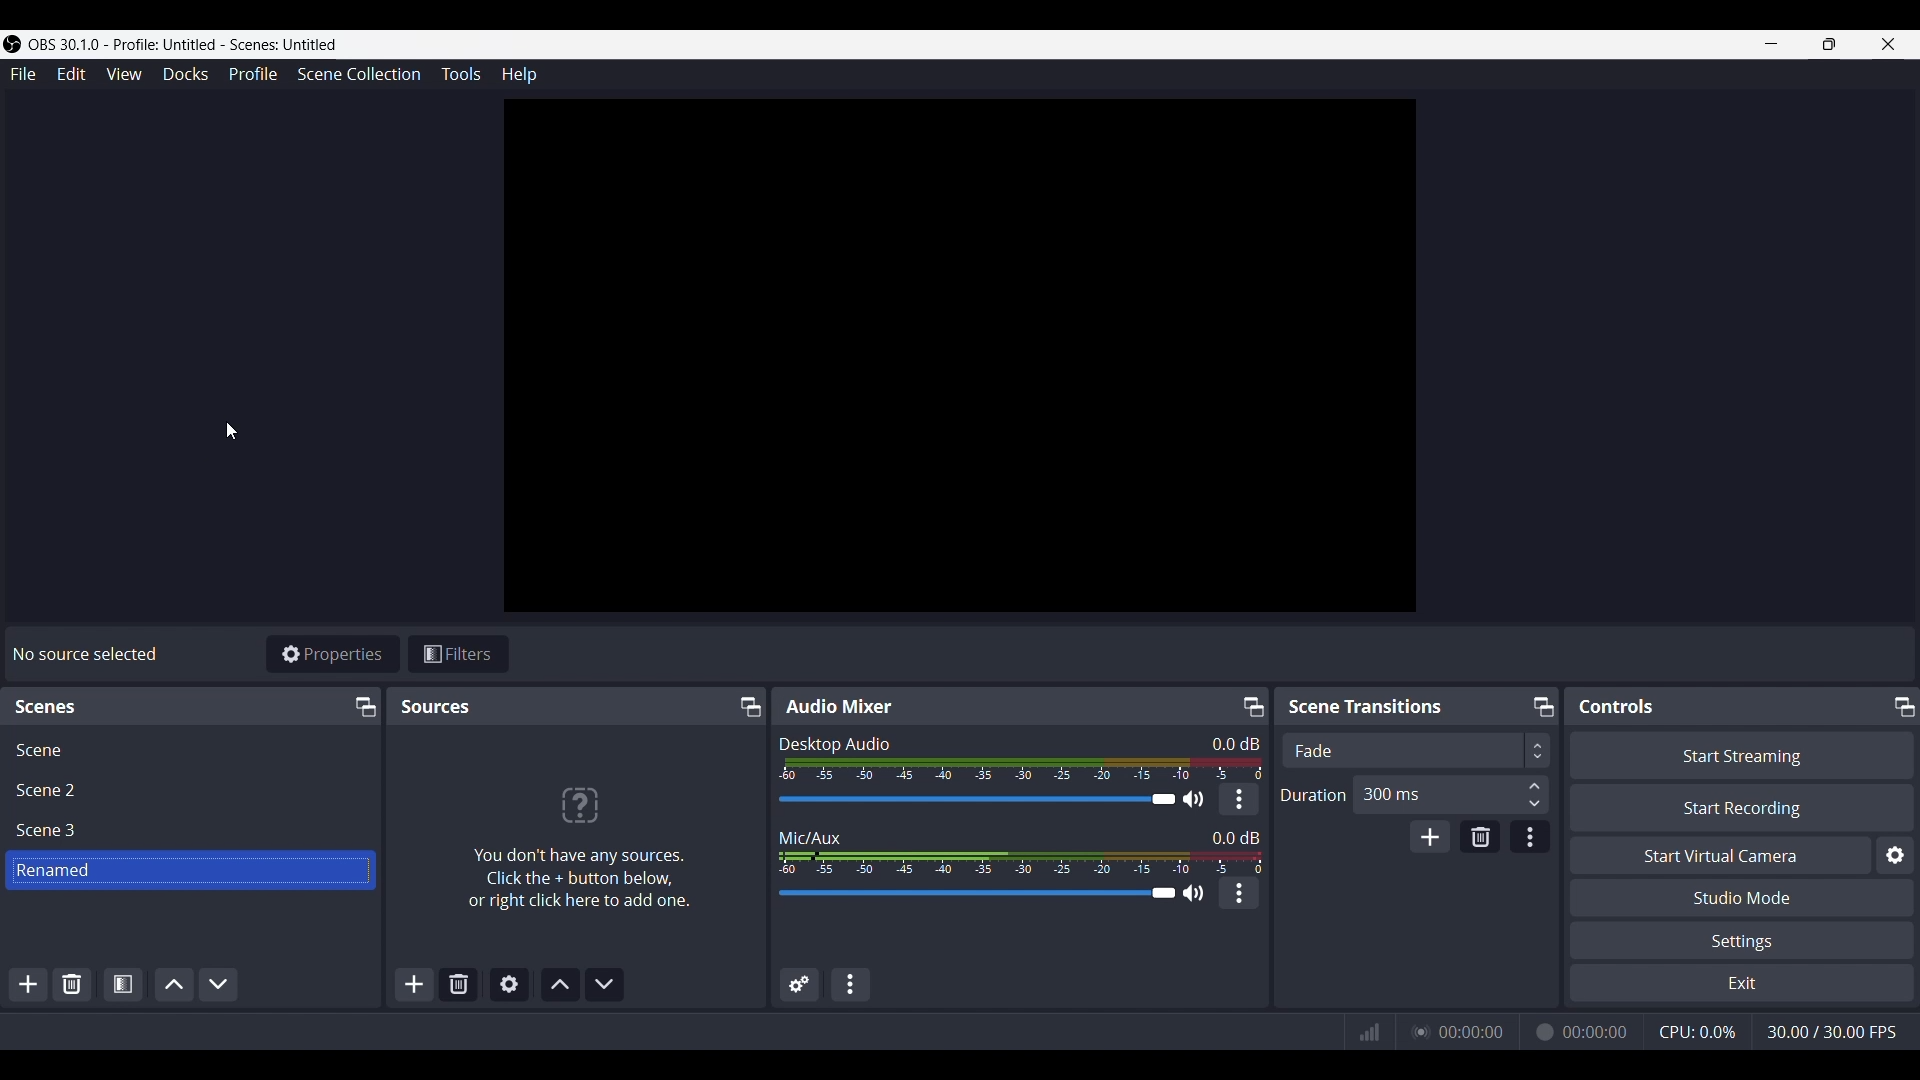 This screenshot has width=1920, height=1080. Describe the element at coordinates (26, 74) in the screenshot. I see `File` at that location.